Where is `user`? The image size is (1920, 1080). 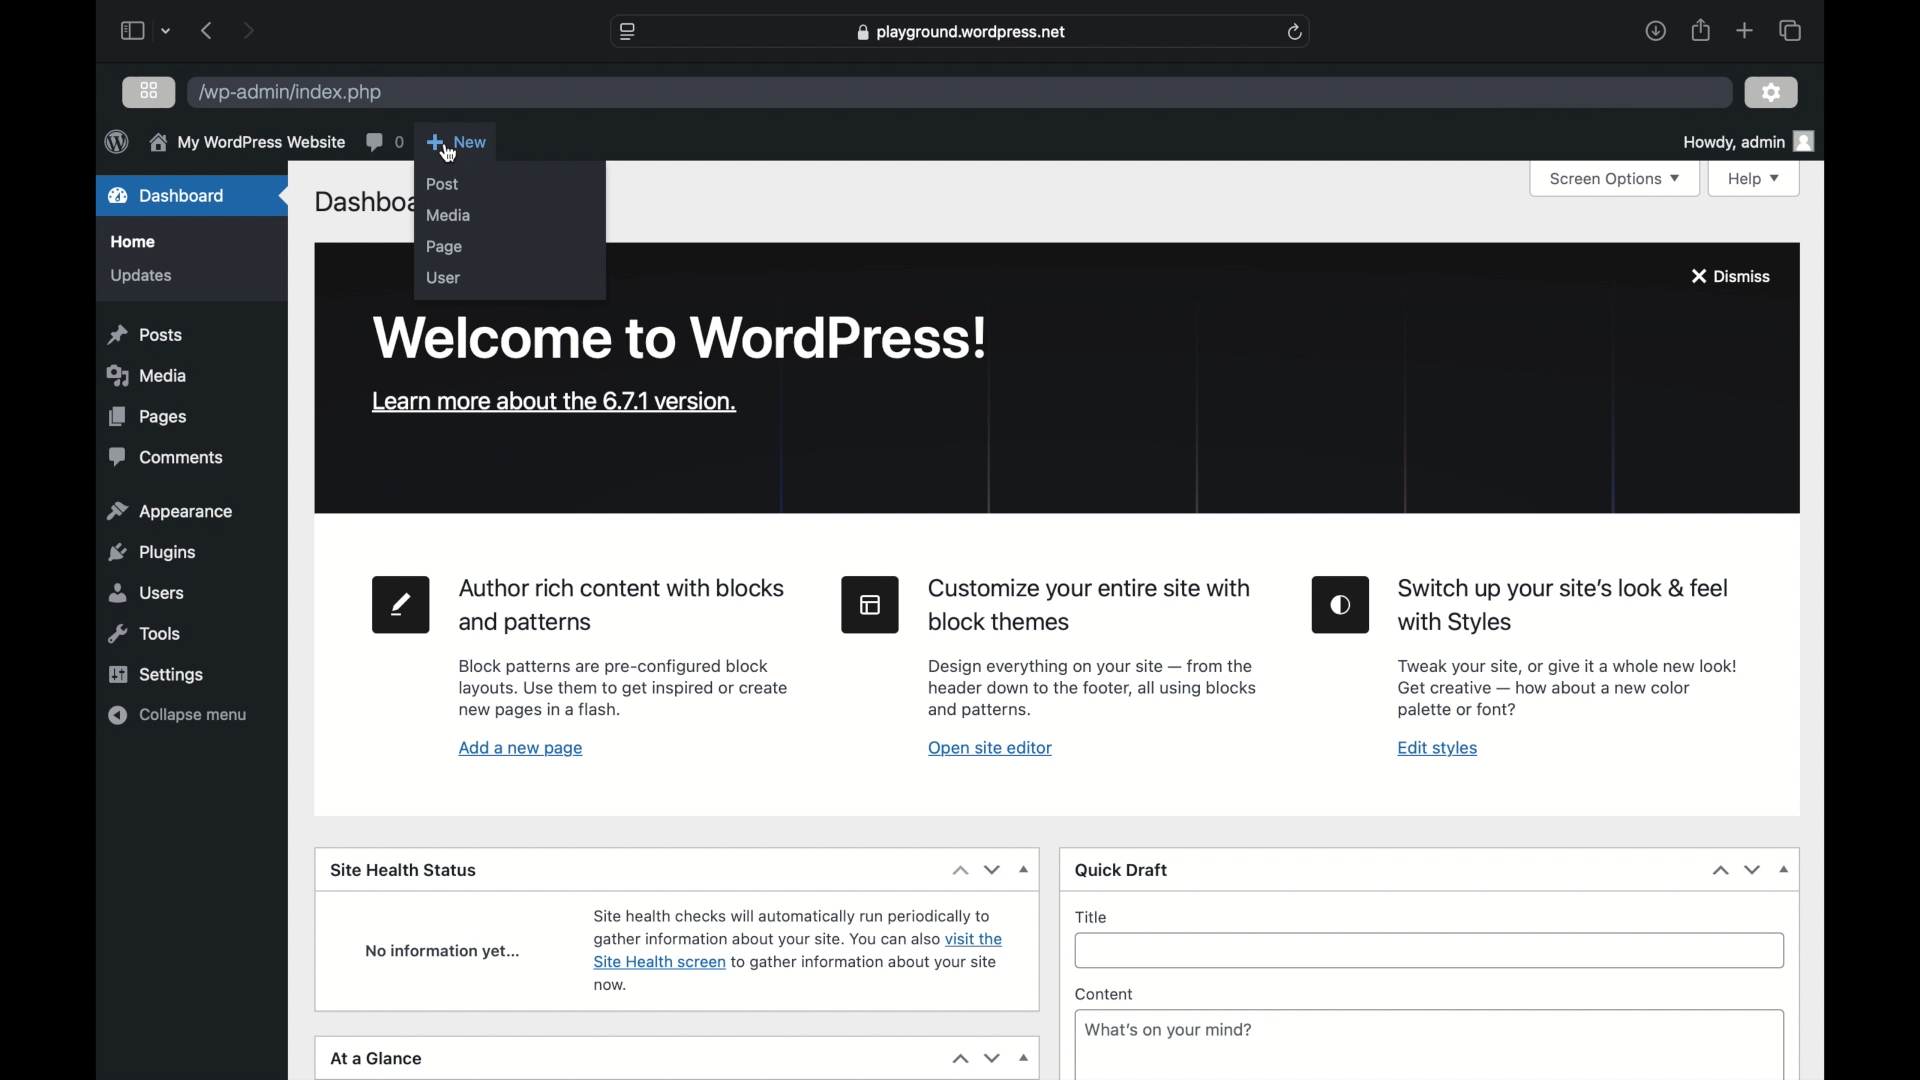
user is located at coordinates (443, 278).